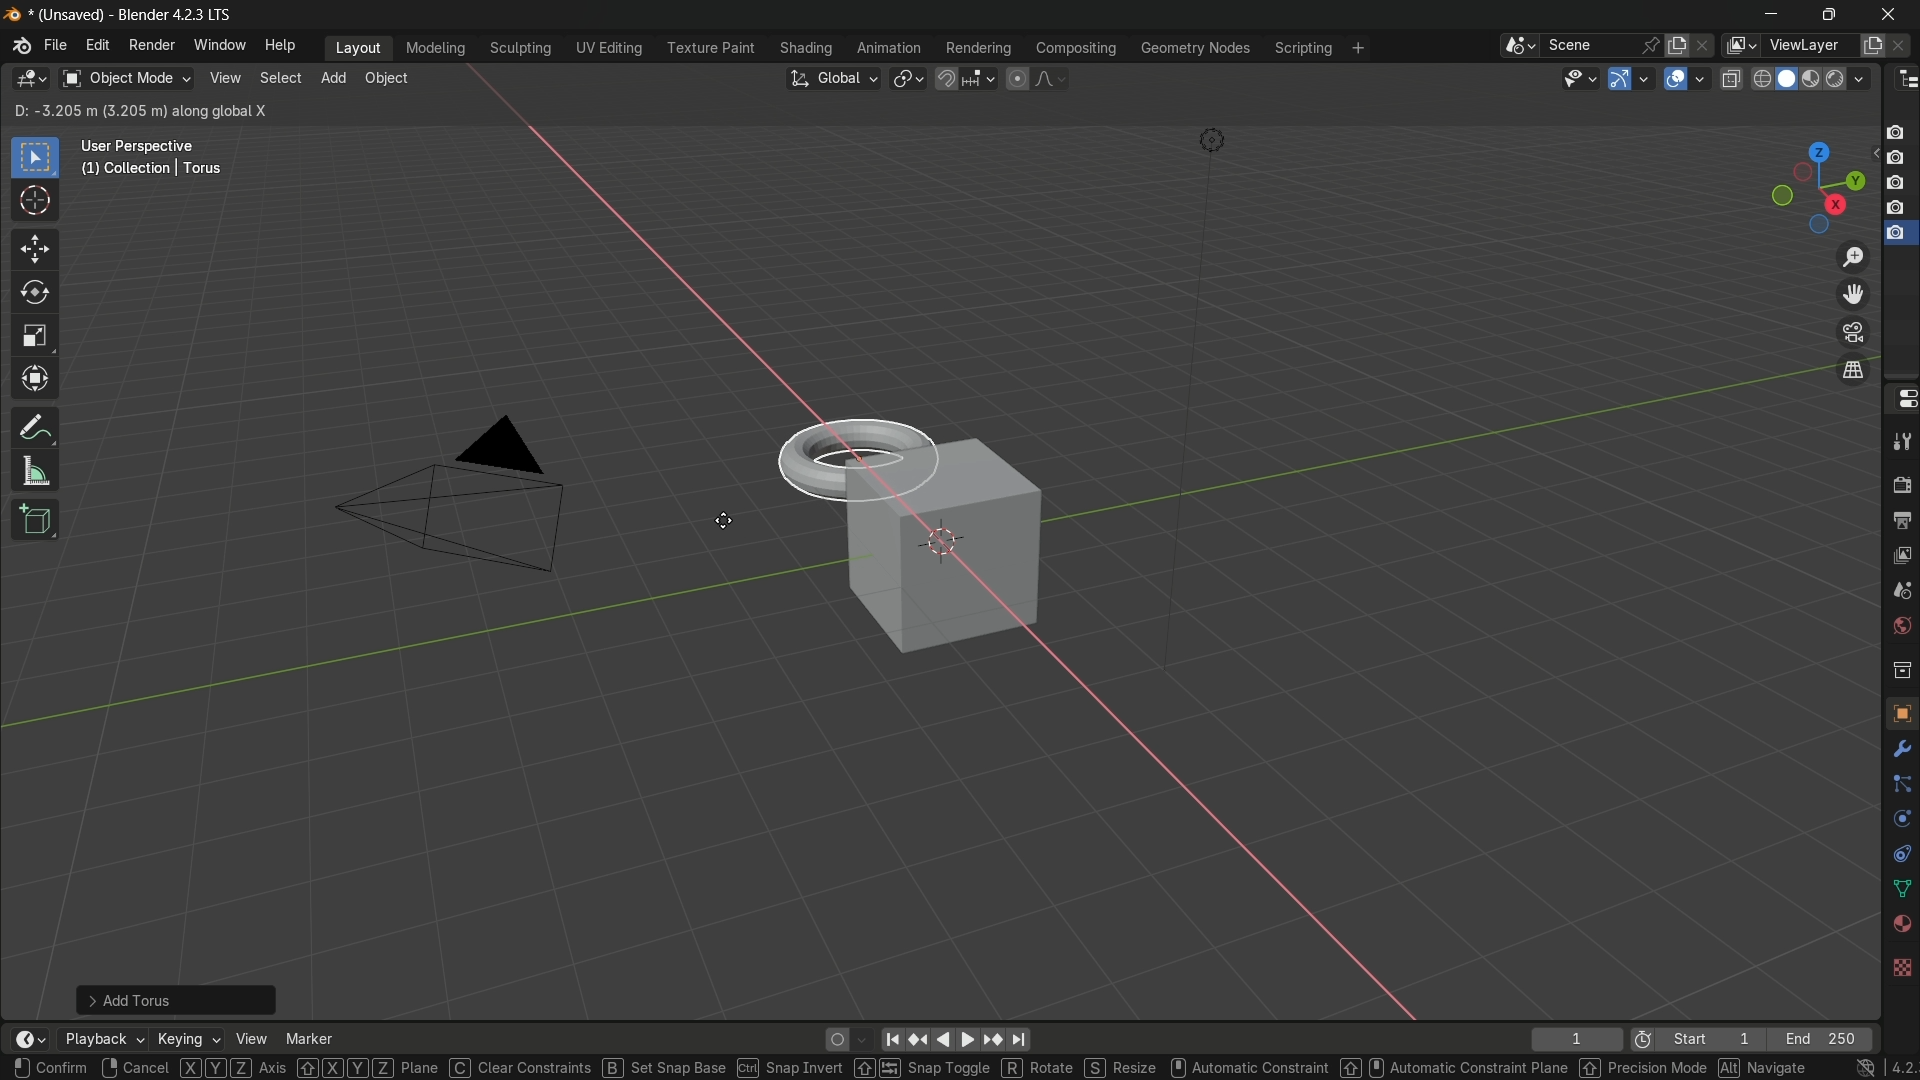  What do you see at coordinates (1895, 133) in the screenshot?
I see `layer 1` at bounding box center [1895, 133].